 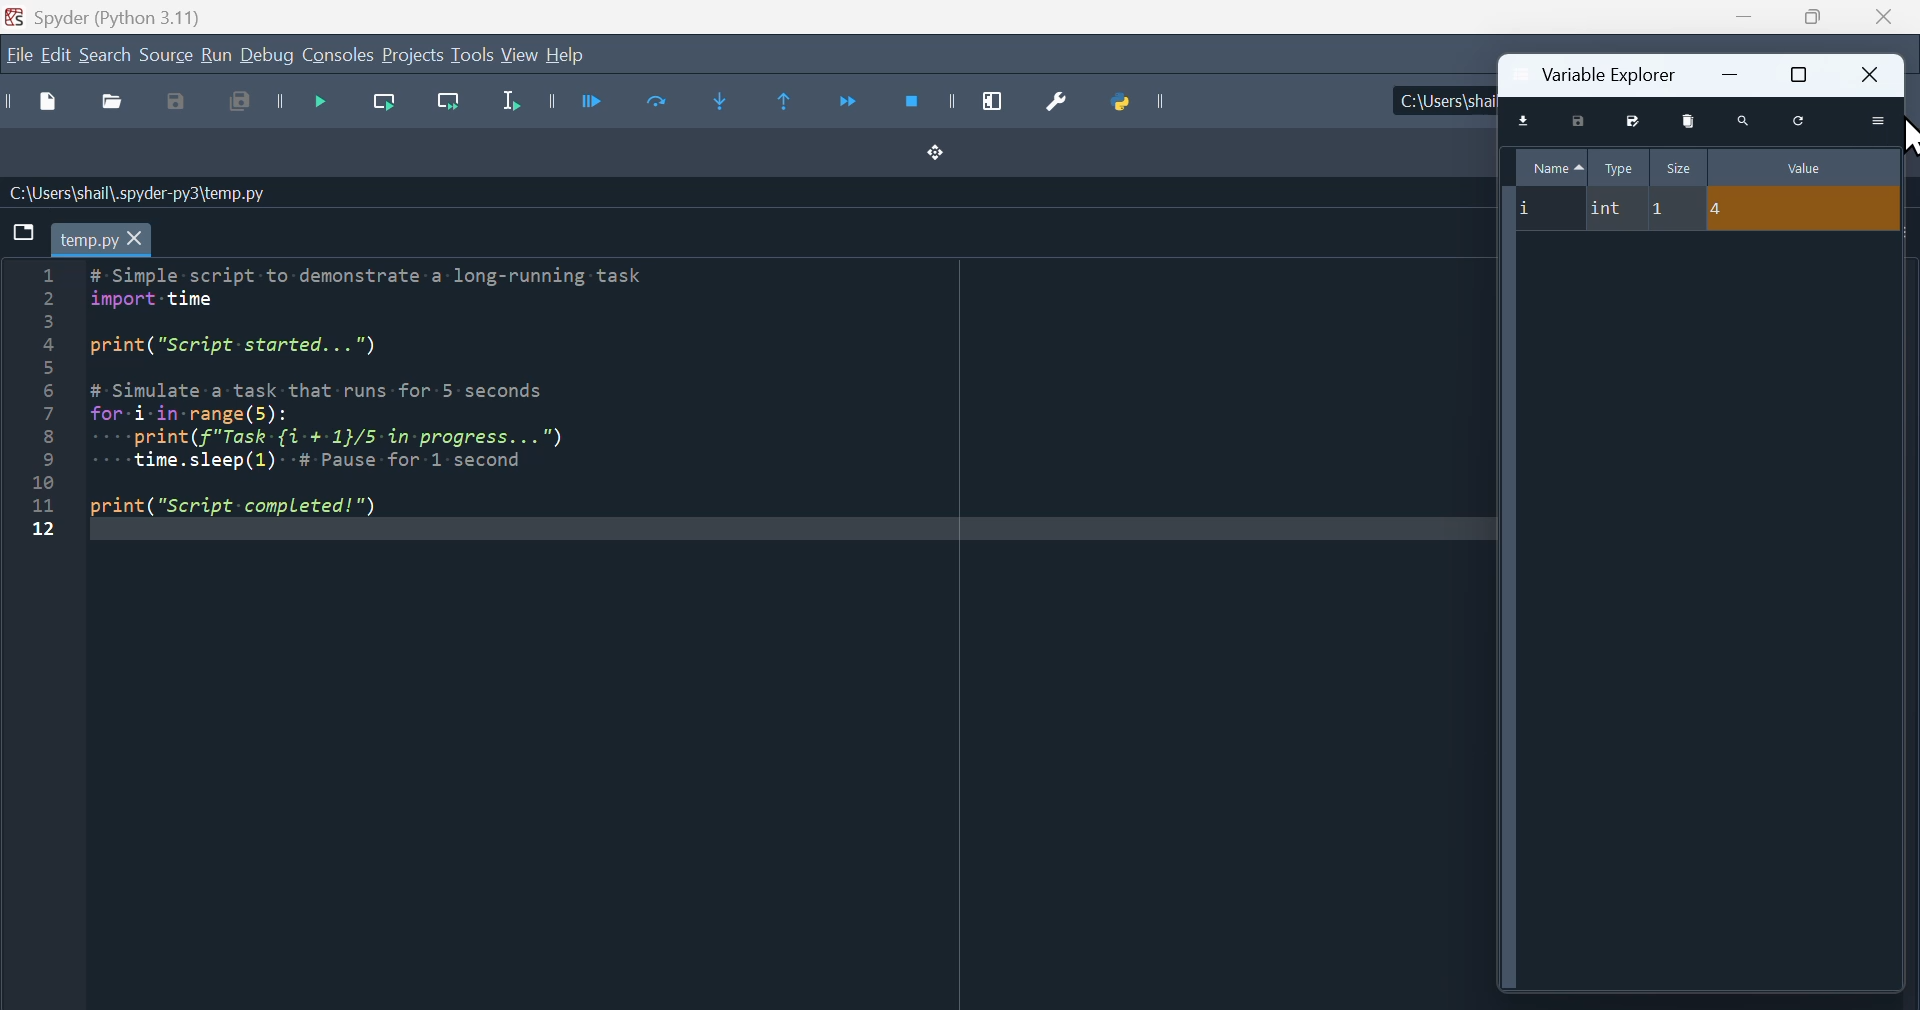 I want to click on Name, so click(x=1554, y=165).